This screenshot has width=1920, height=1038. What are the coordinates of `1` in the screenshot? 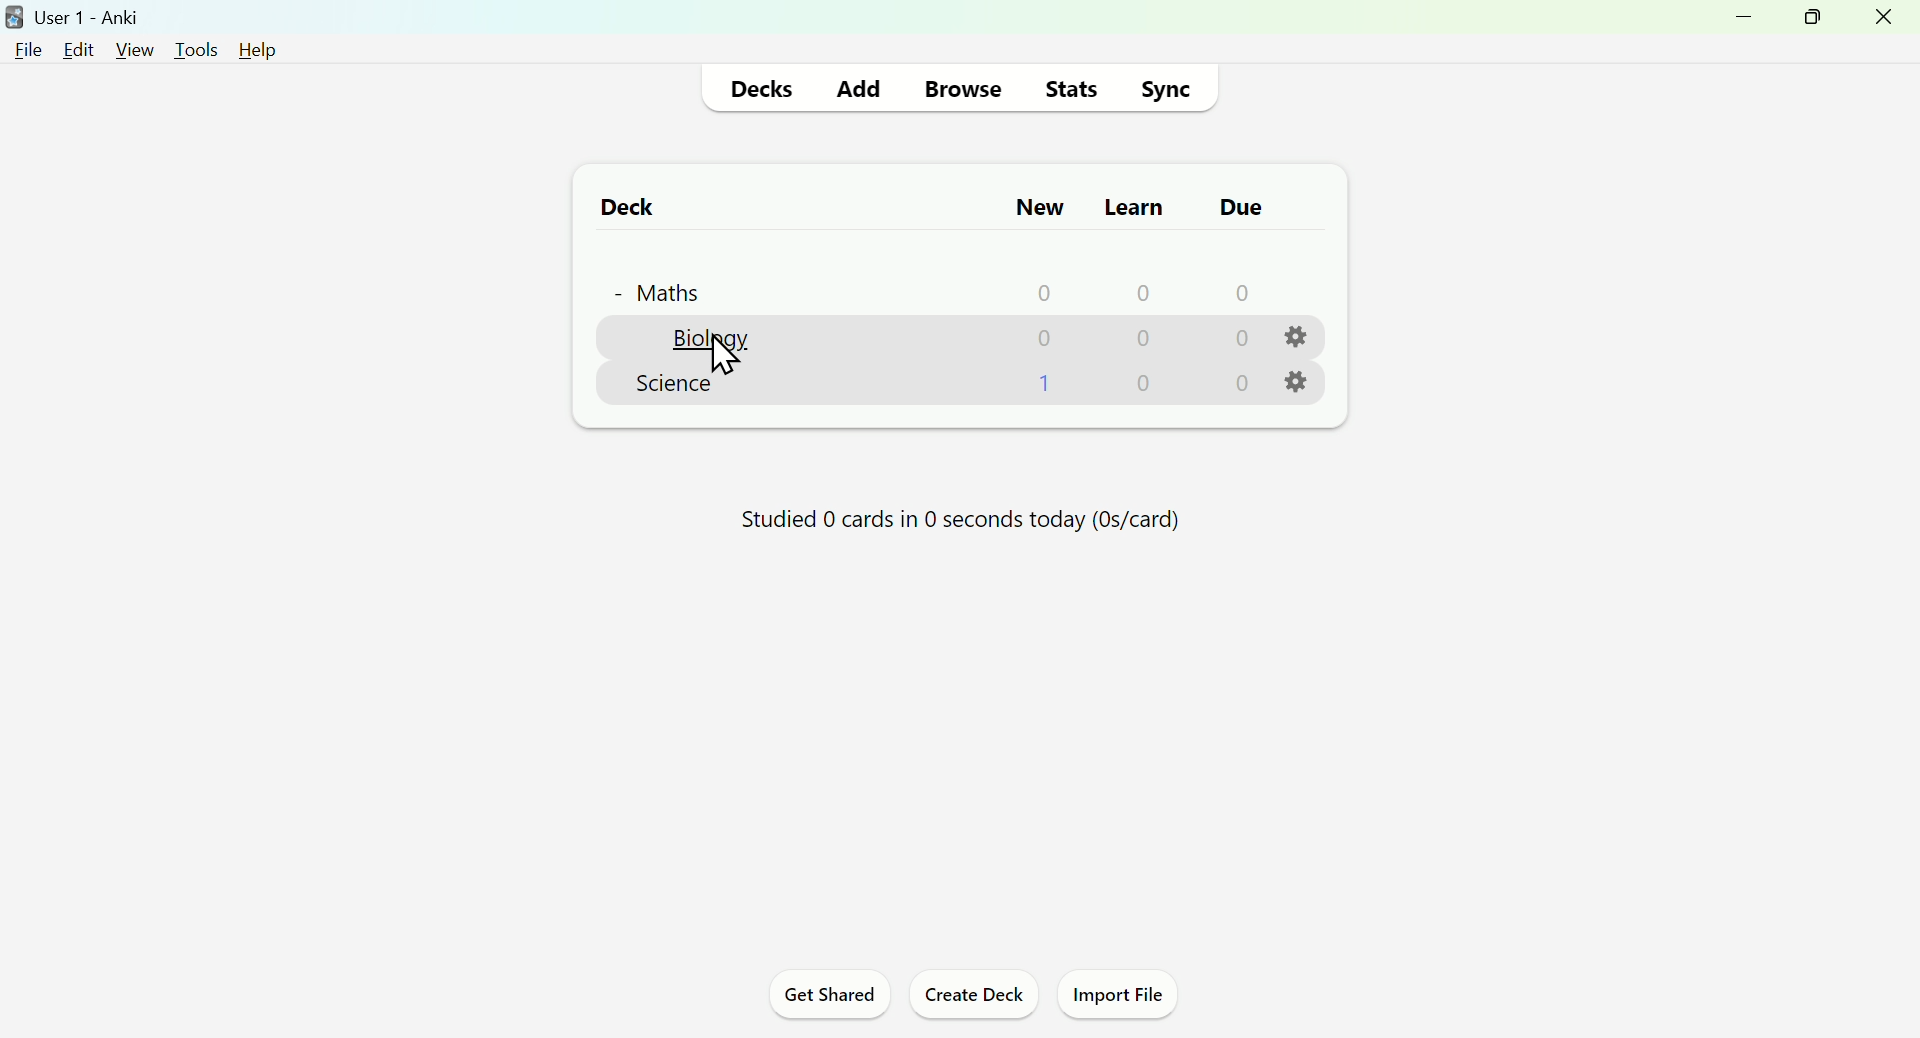 It's located at (1044, 389).